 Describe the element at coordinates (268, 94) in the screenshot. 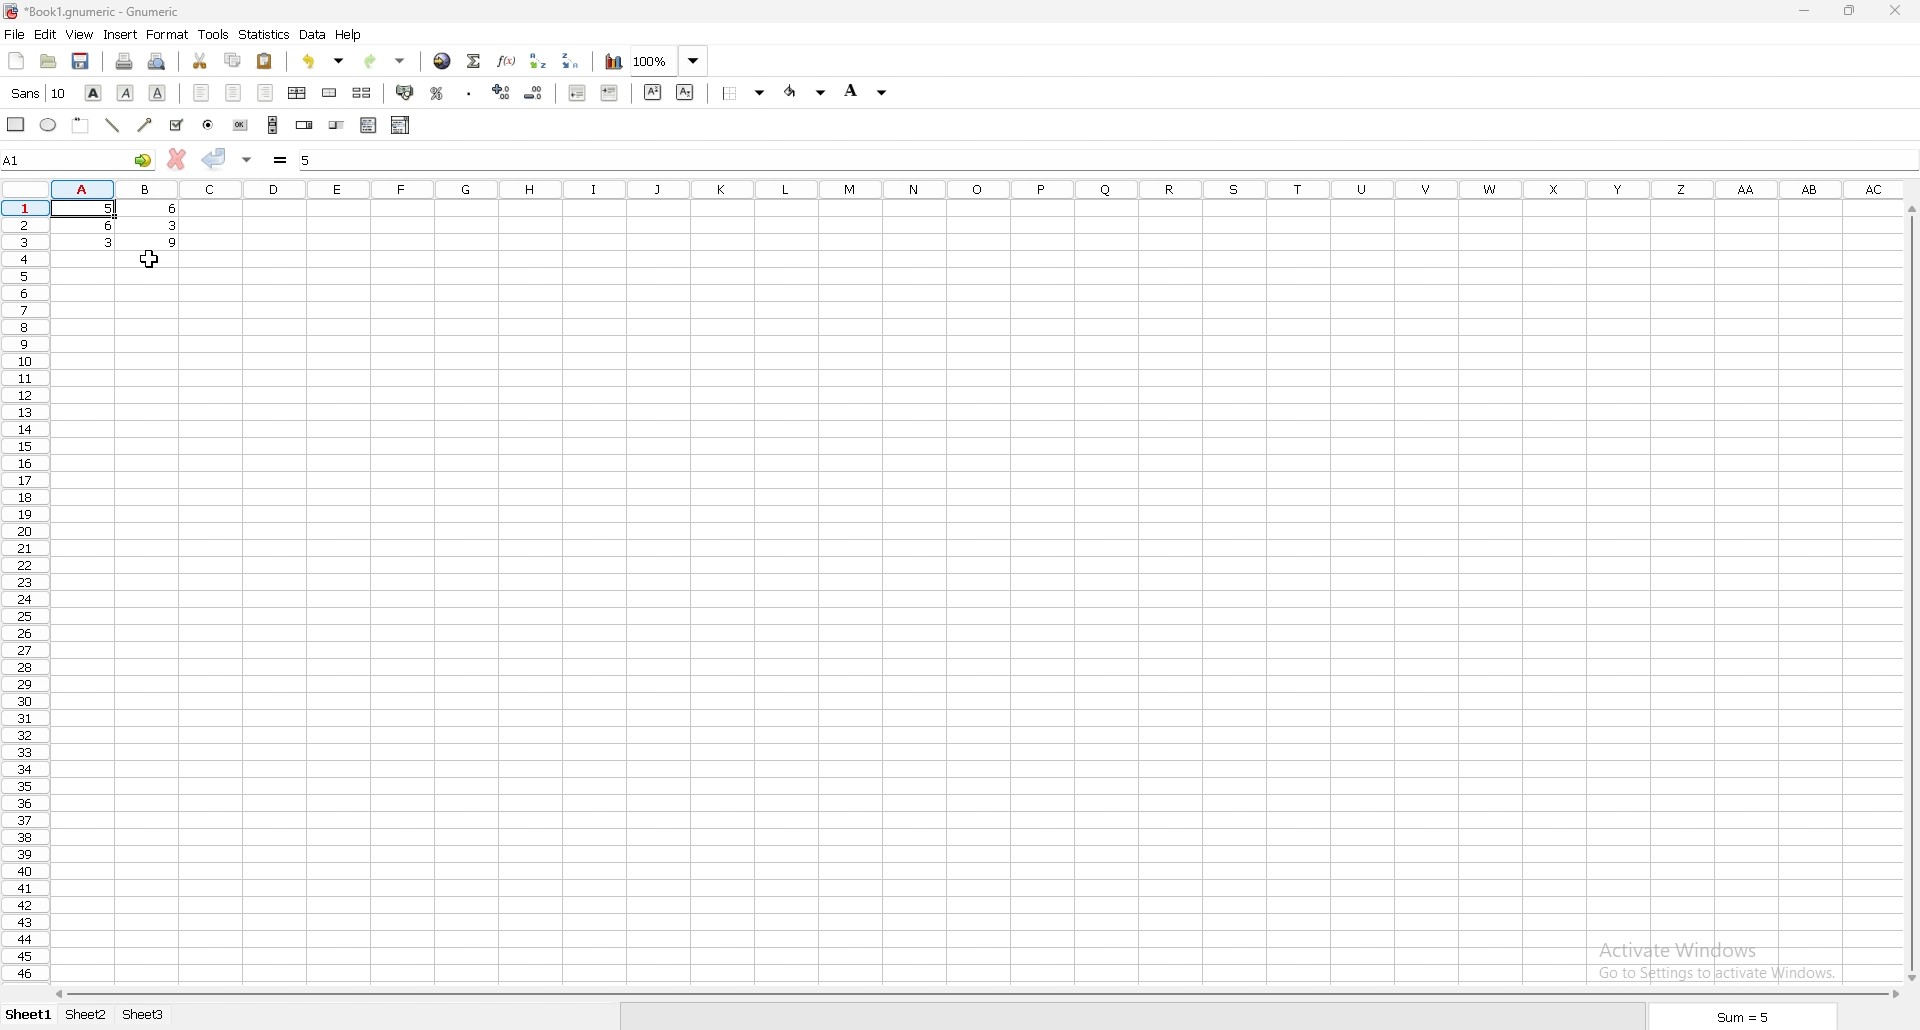

I see `align right` at that location.